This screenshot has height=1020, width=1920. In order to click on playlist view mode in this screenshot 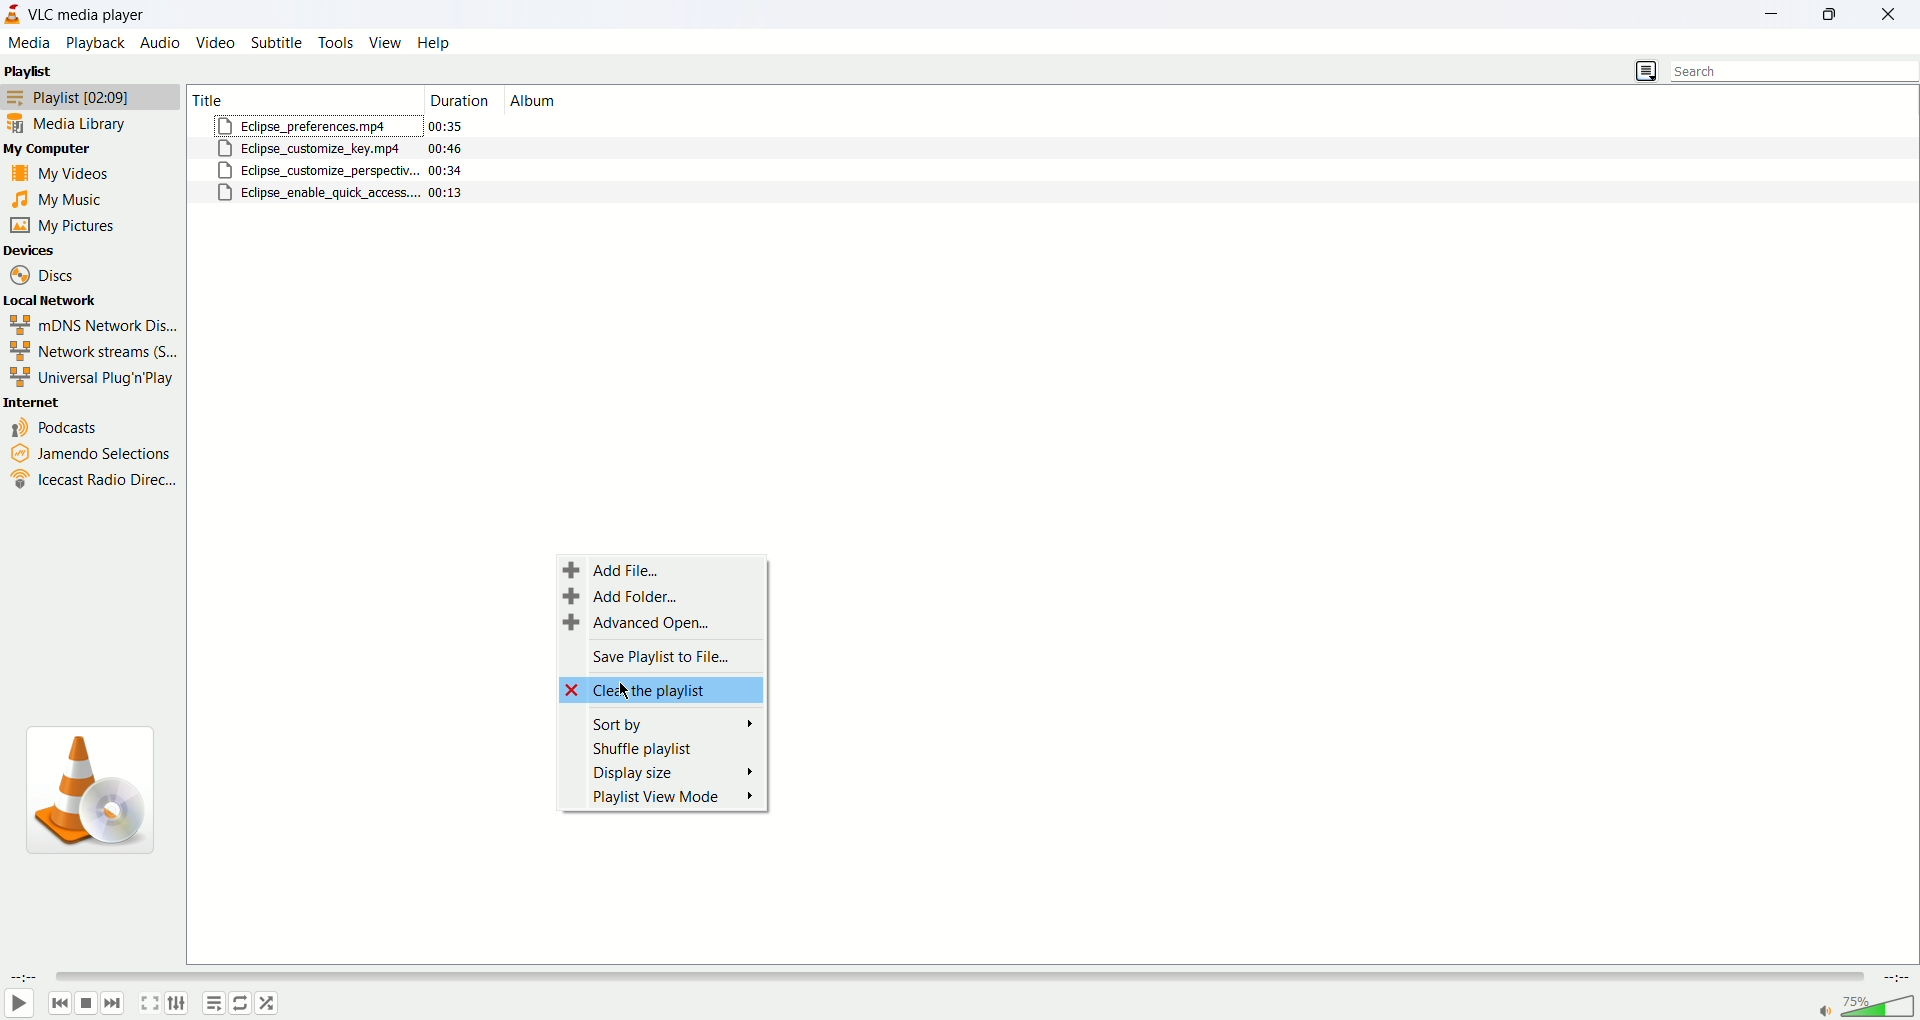, I will do `click(671, 799)`.